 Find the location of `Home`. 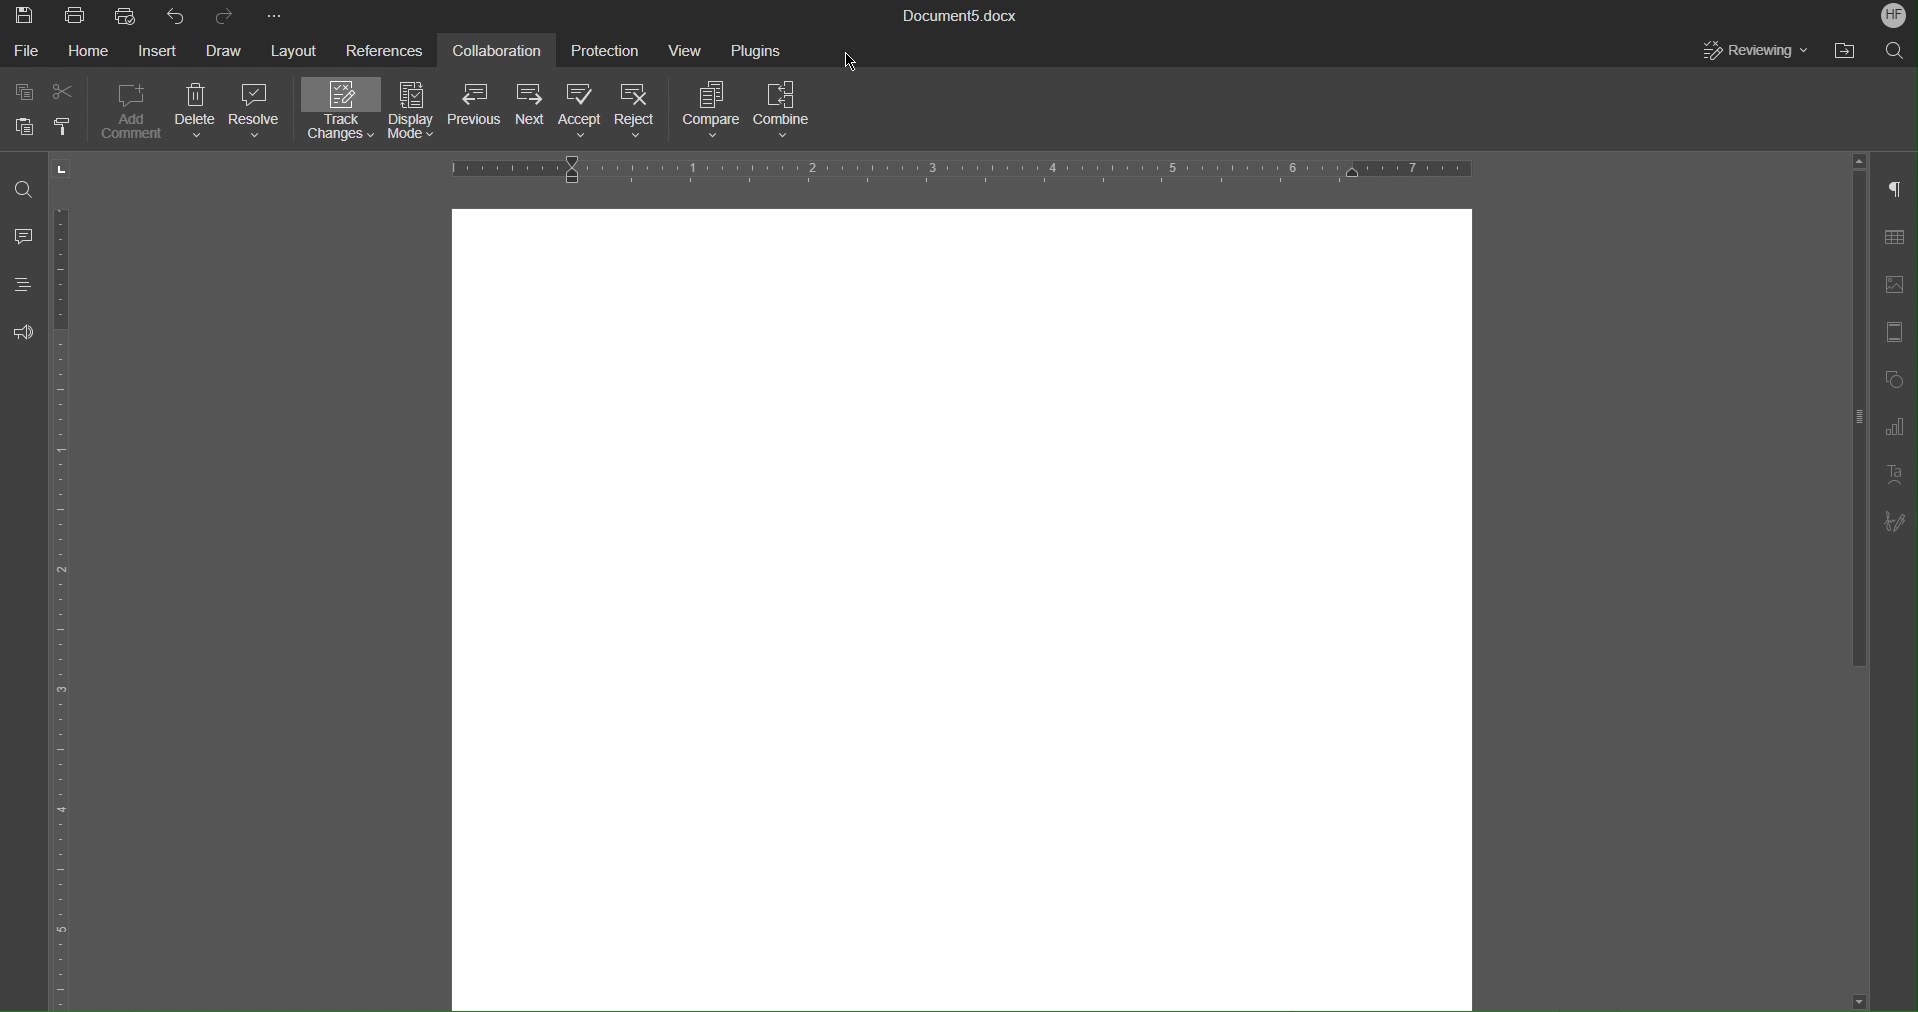

Home is located at coordinates (96, 53).